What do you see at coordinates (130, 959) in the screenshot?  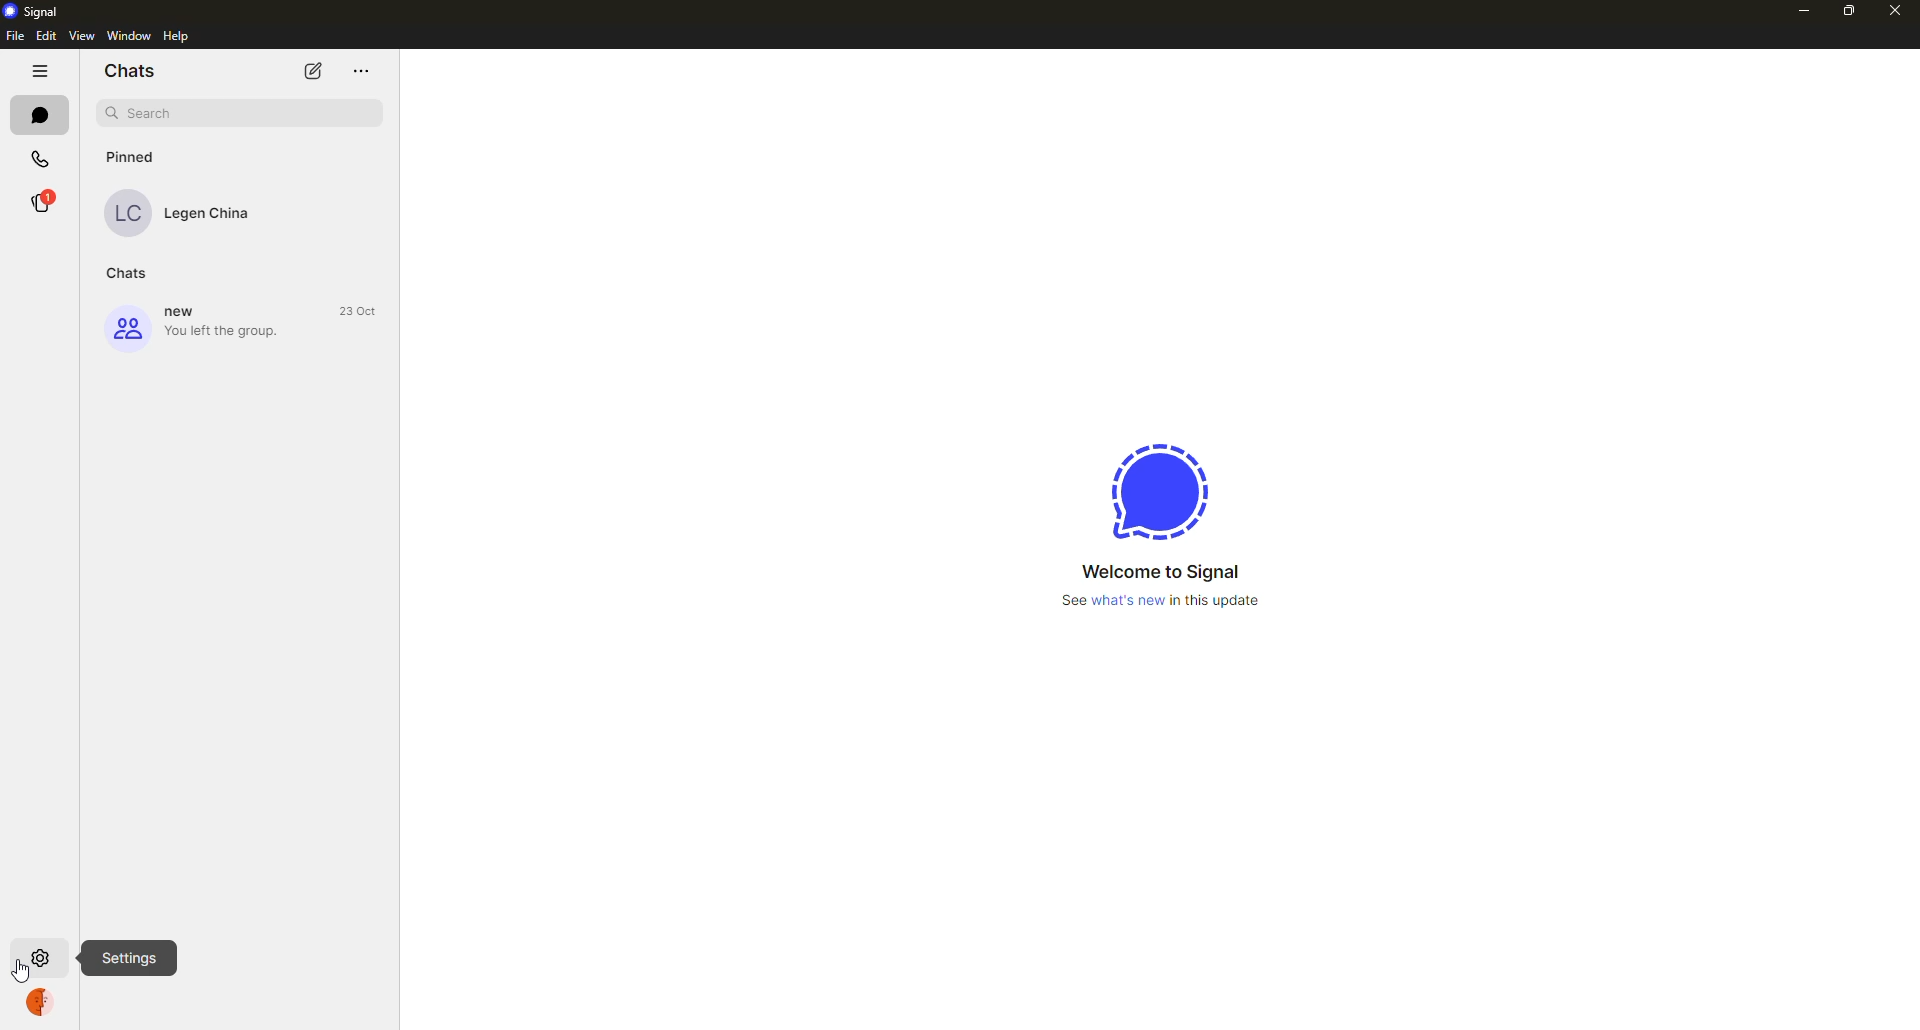 I see `Settings` at bounding box center [130, 959].